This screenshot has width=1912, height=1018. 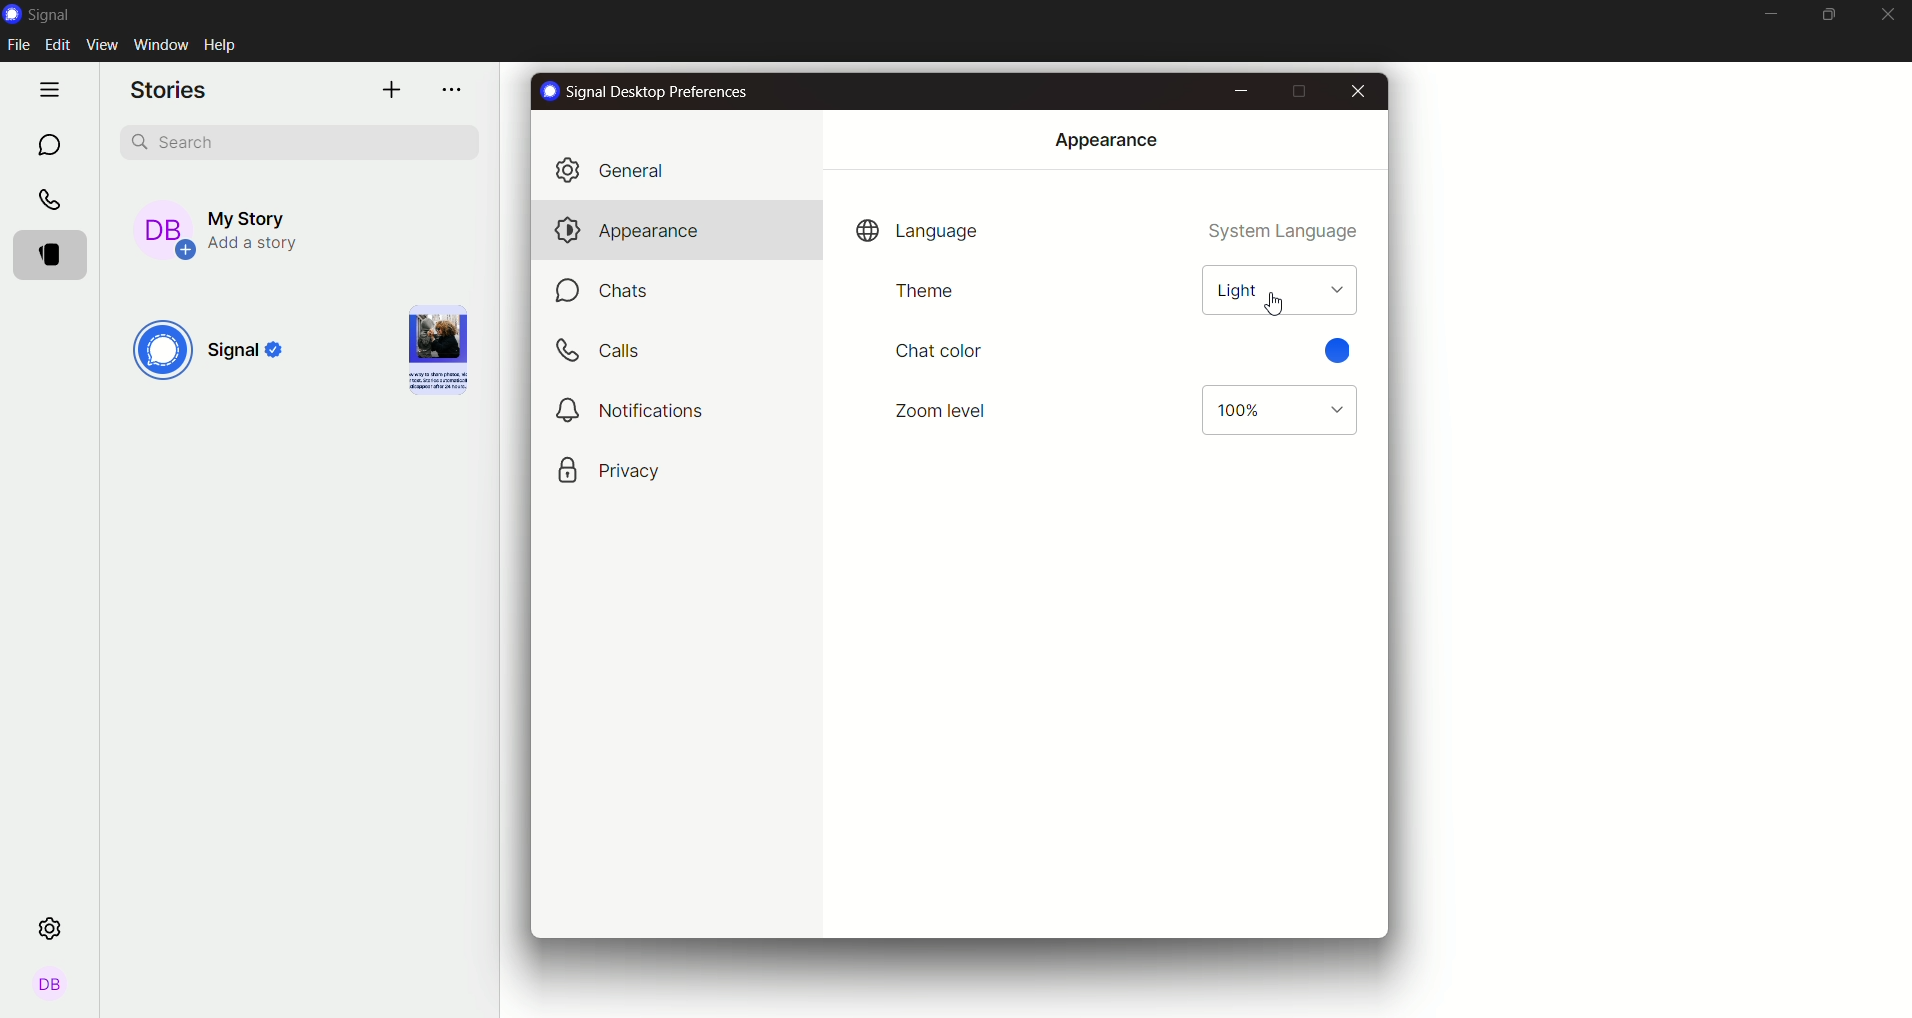 What do you see at coordinates (22, 46) in the screenshot?
I see `file` at bounding box center [22, 46].